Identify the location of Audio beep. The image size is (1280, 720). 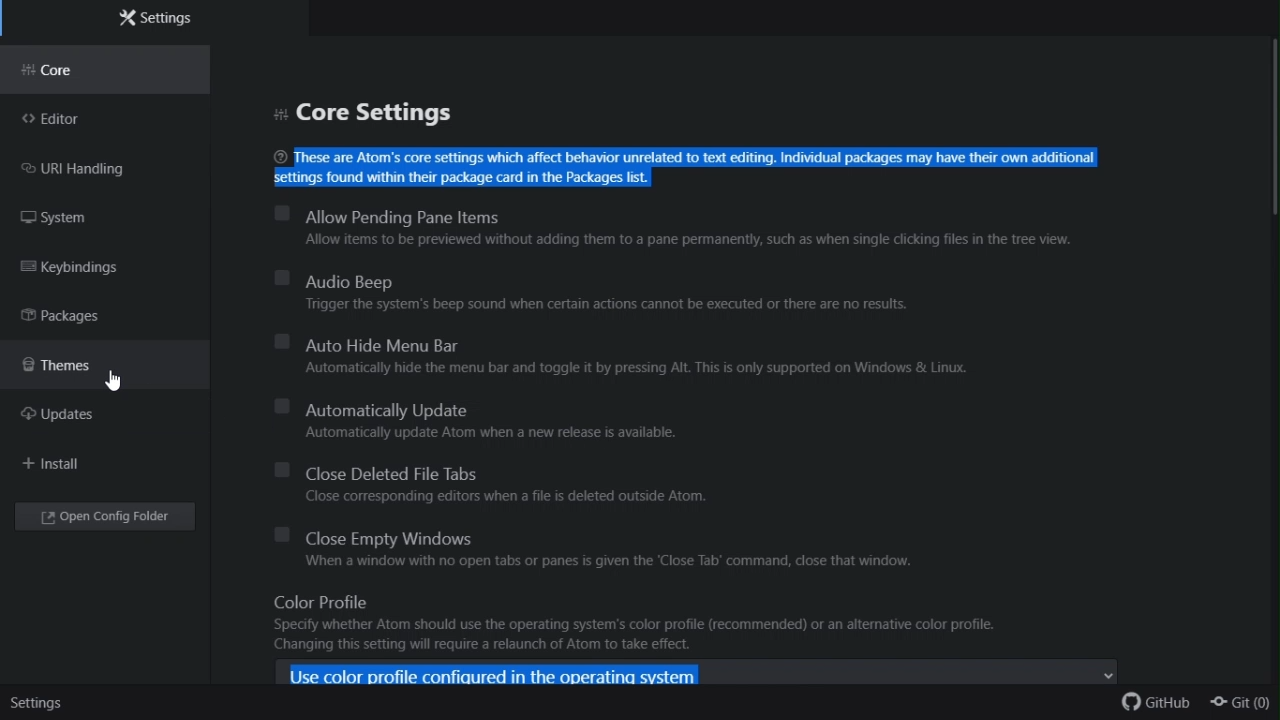
(594, 288).